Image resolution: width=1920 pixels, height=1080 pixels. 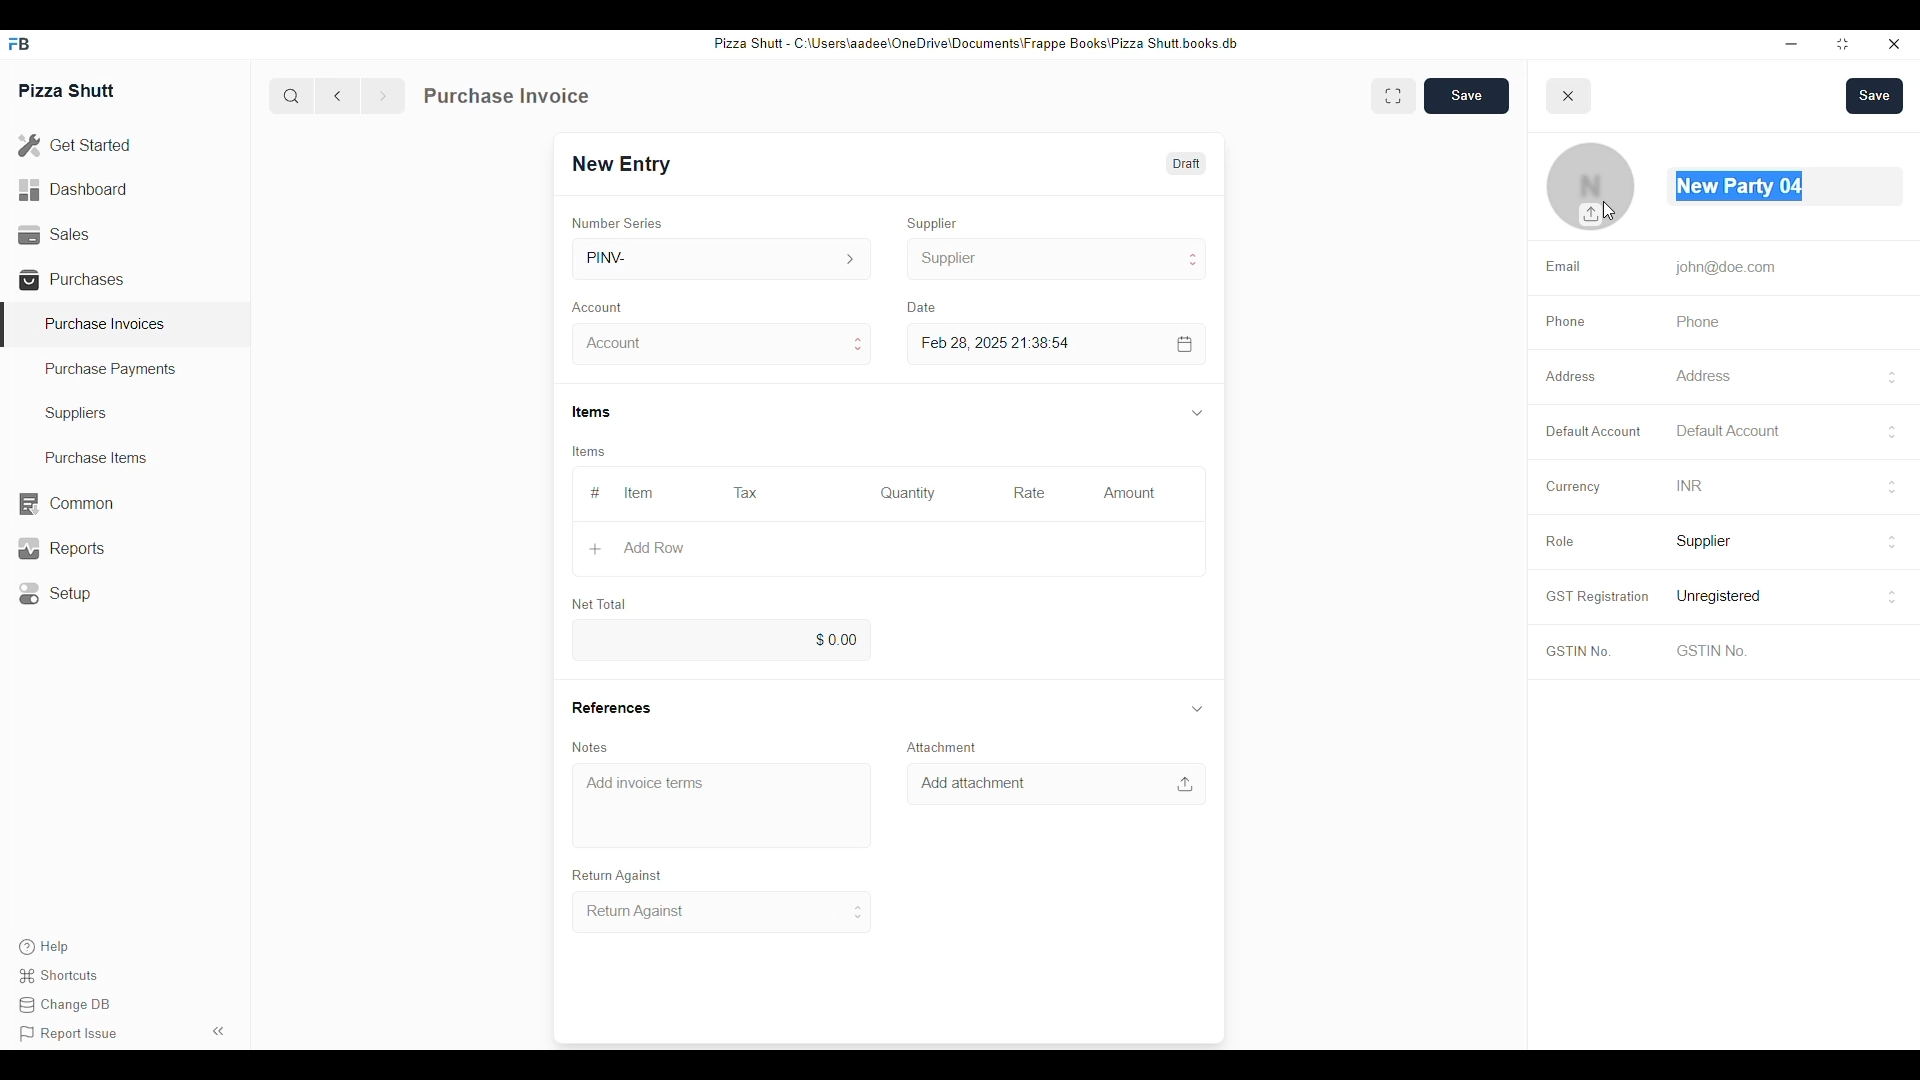 I want to click on Date, so click(x=925, y=307).